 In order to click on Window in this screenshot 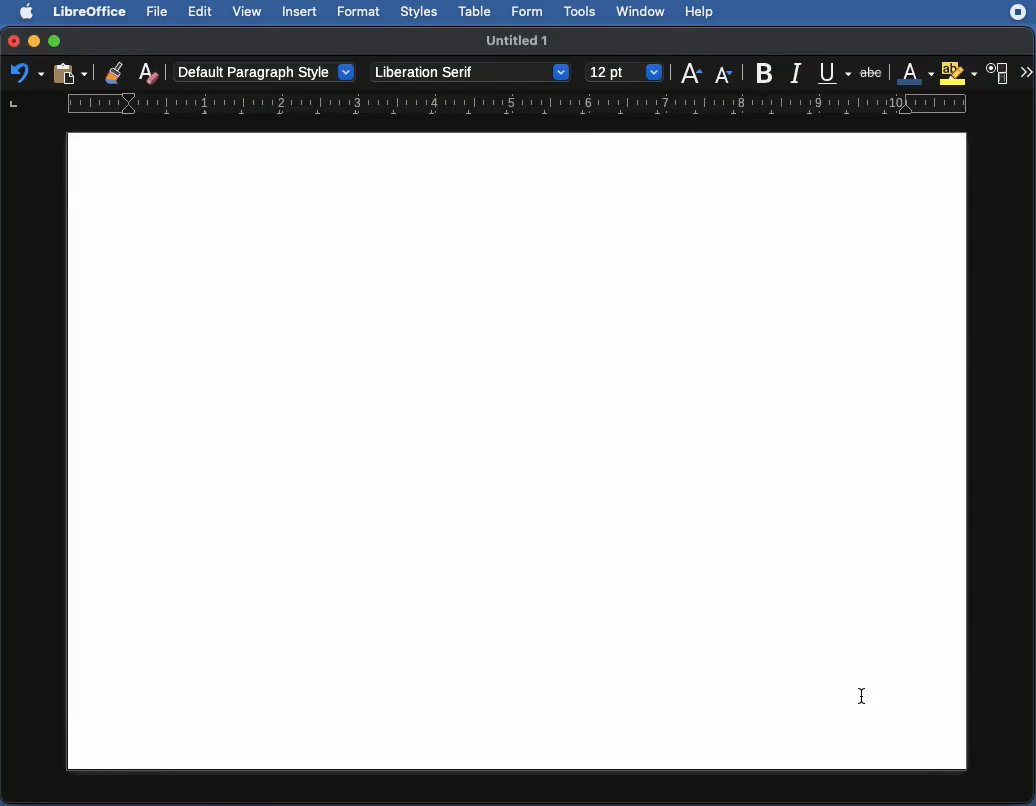, I will do `click(644, 12)`.